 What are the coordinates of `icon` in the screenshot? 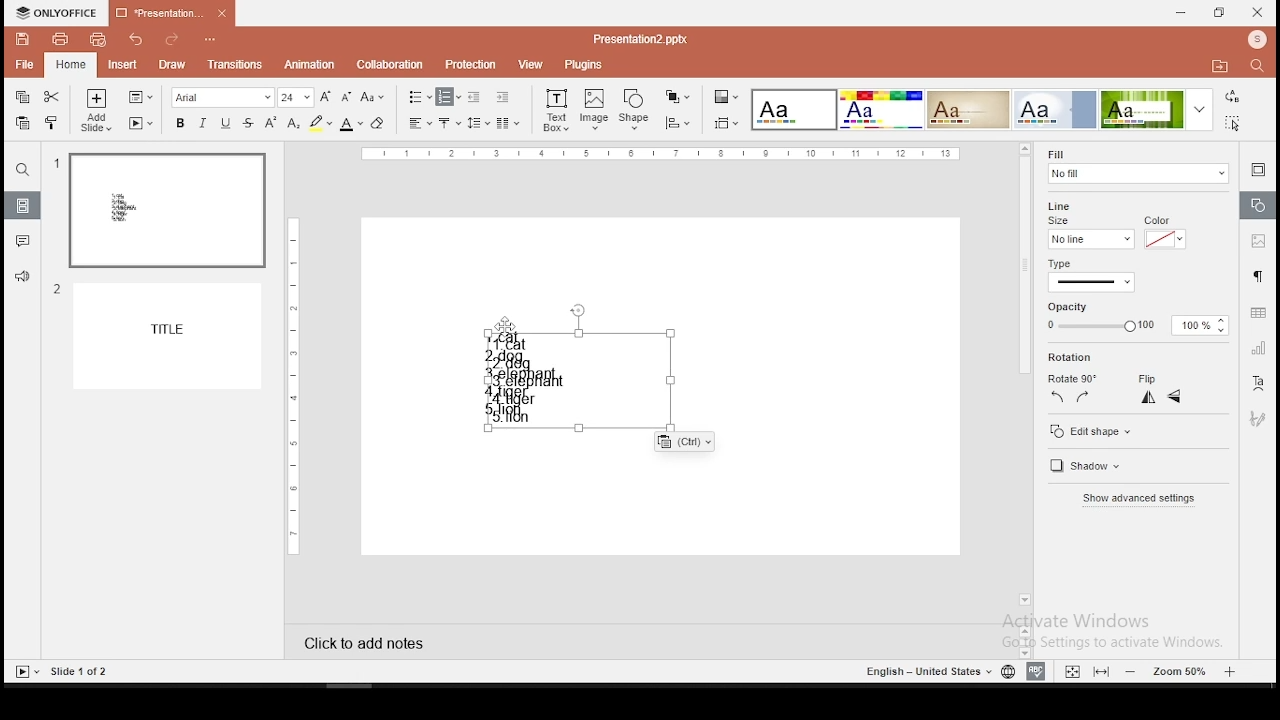 It's located at (1256, 41).